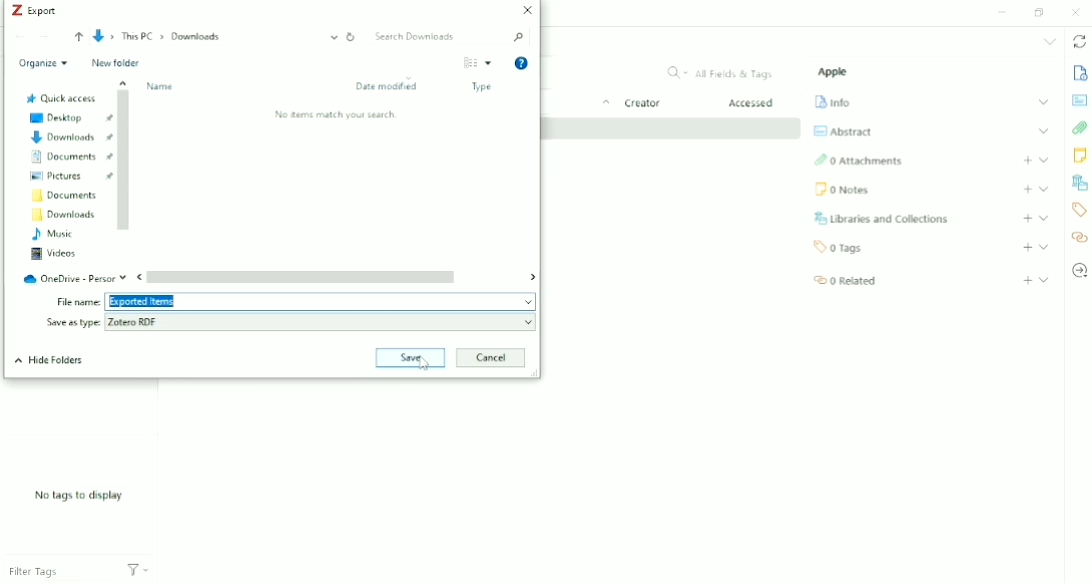 Image resolution: width=1092 pixels, height=584 pixels. What do you see at coordinates (1043, 159) in the screenshot?
I see `Expand section` at bounding box center [1043, 159].